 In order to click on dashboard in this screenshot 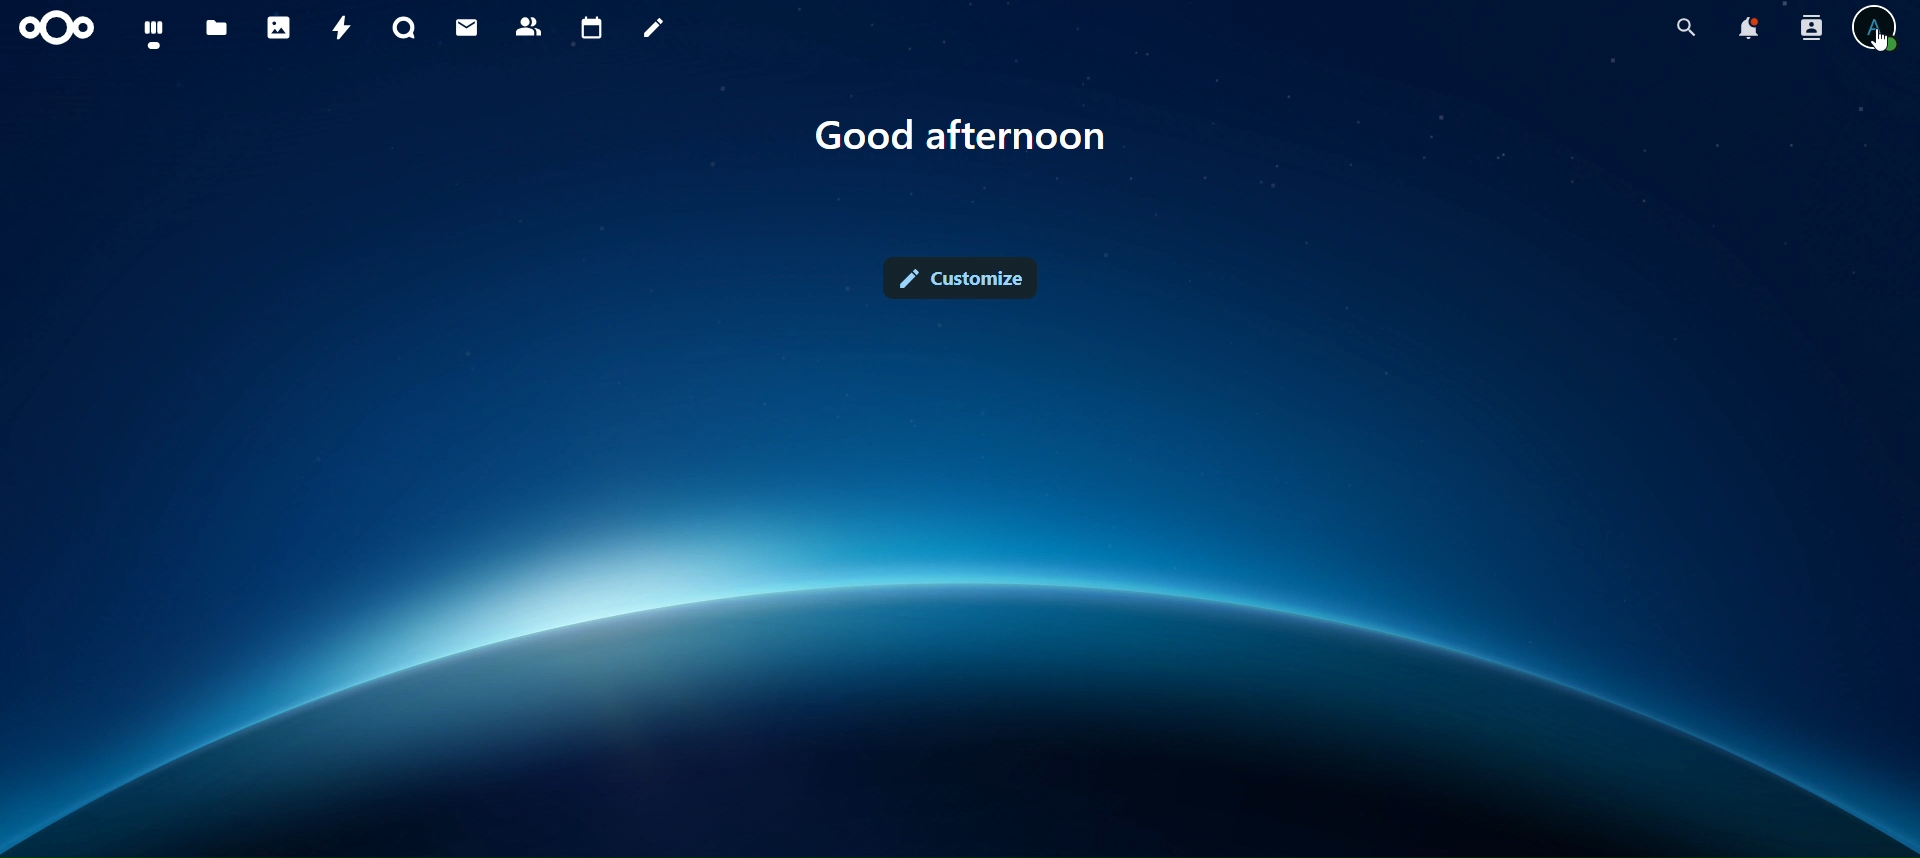, I will do `click(155, 32)`.